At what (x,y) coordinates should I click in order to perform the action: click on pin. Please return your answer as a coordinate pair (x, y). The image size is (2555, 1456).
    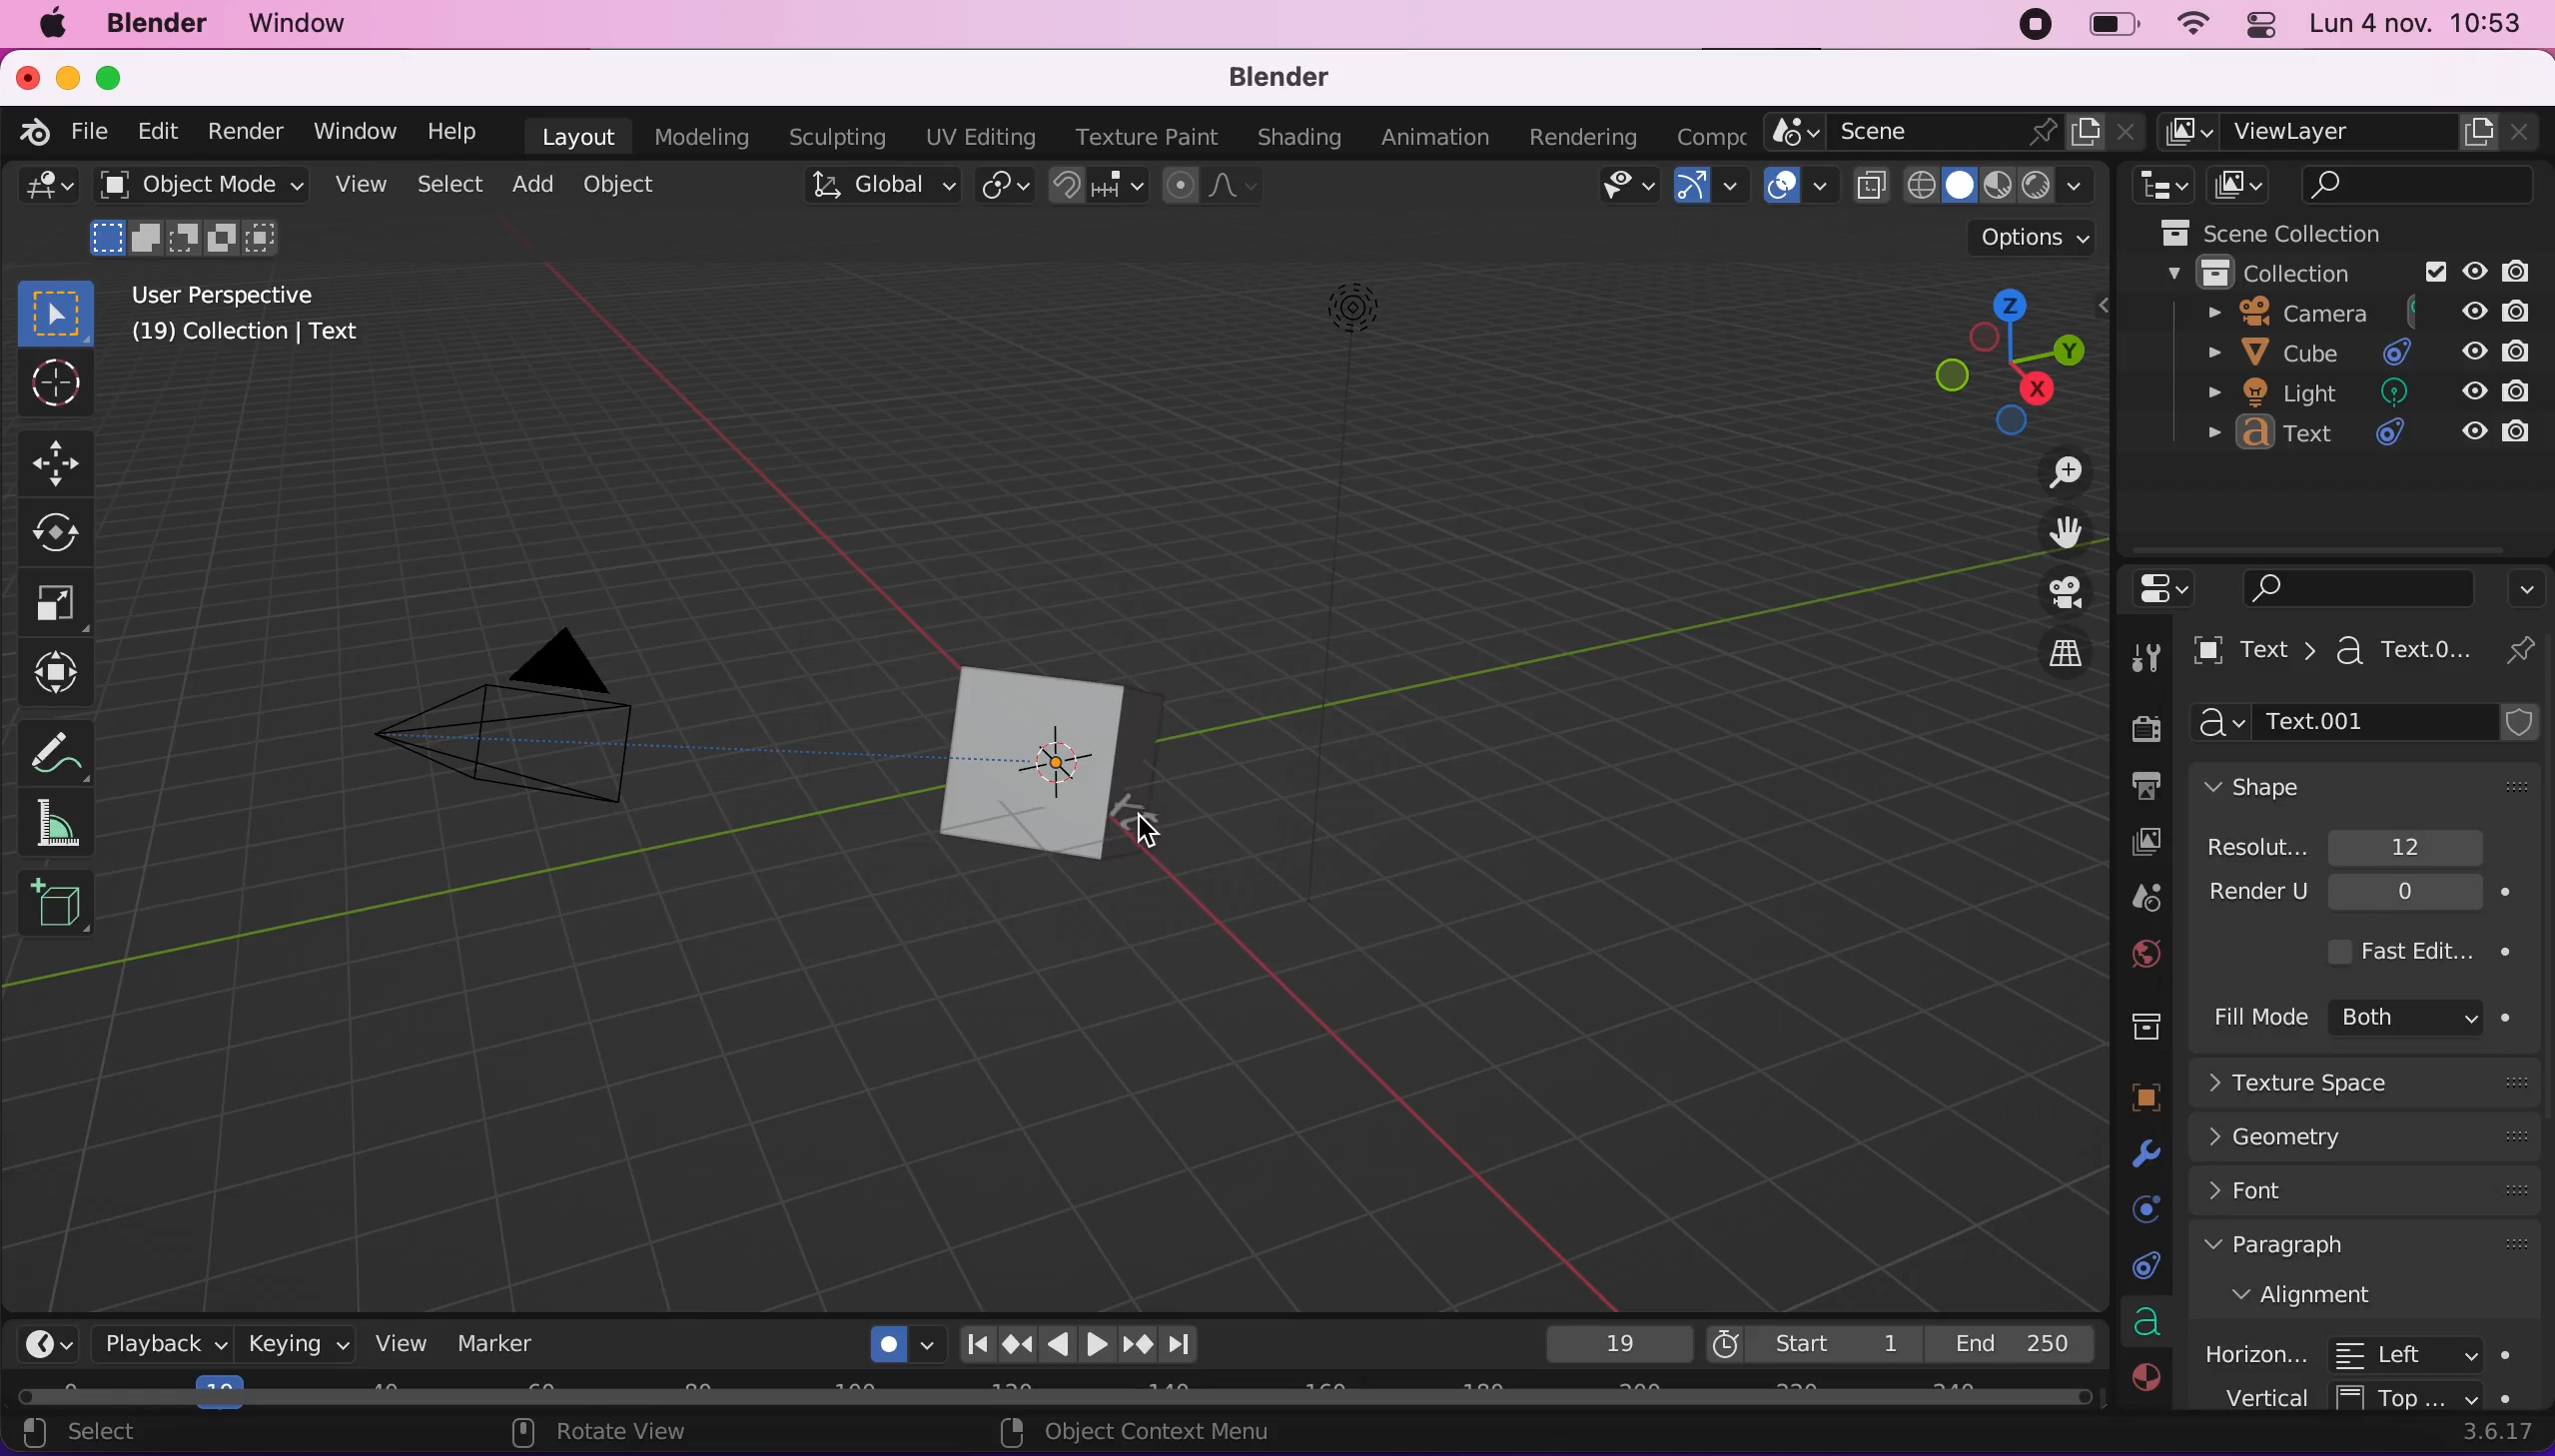
    Looking at the image, I should click on (2520, 649).